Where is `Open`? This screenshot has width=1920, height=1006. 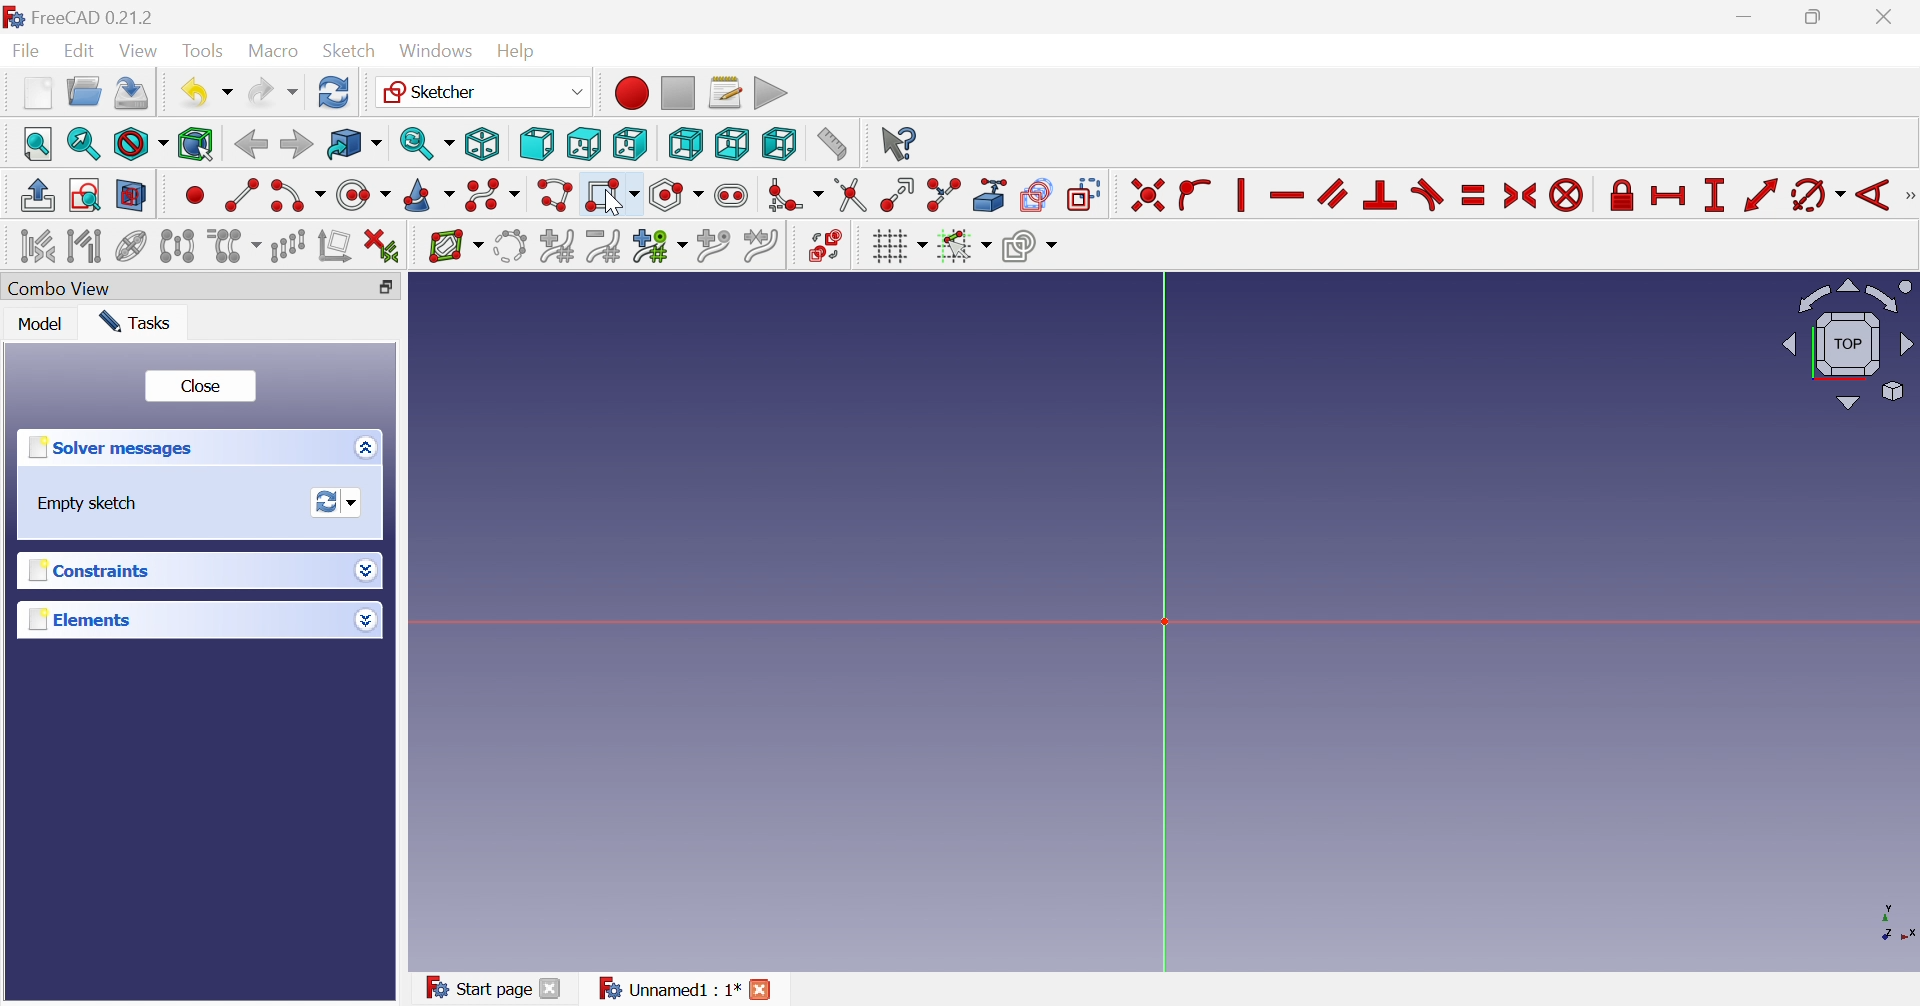
Open is located at coordinates (84, 91).